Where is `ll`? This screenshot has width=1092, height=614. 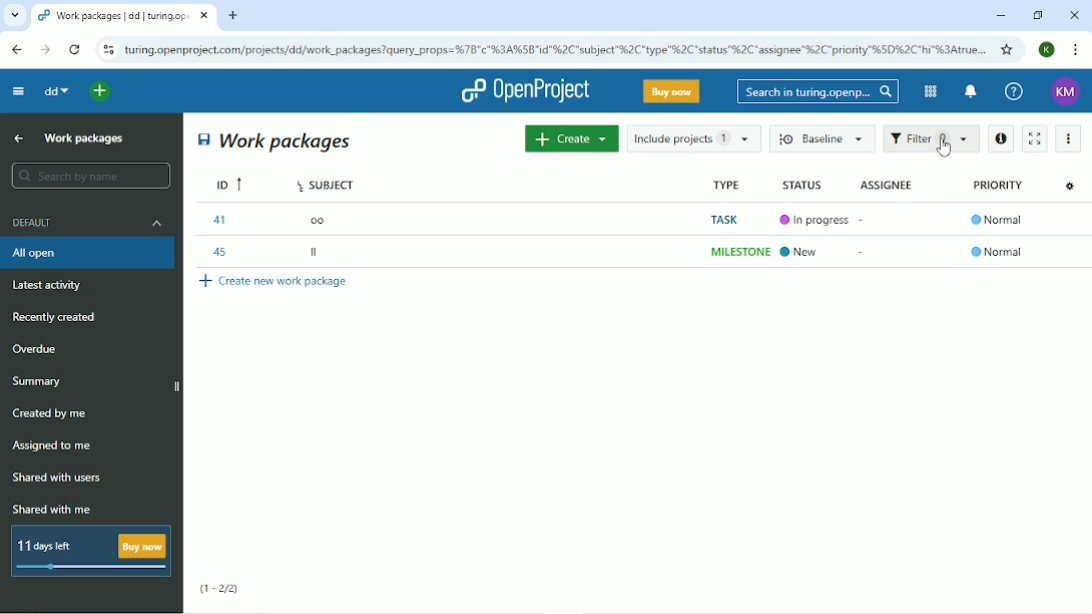 ll is located at coordinates (316, 252).